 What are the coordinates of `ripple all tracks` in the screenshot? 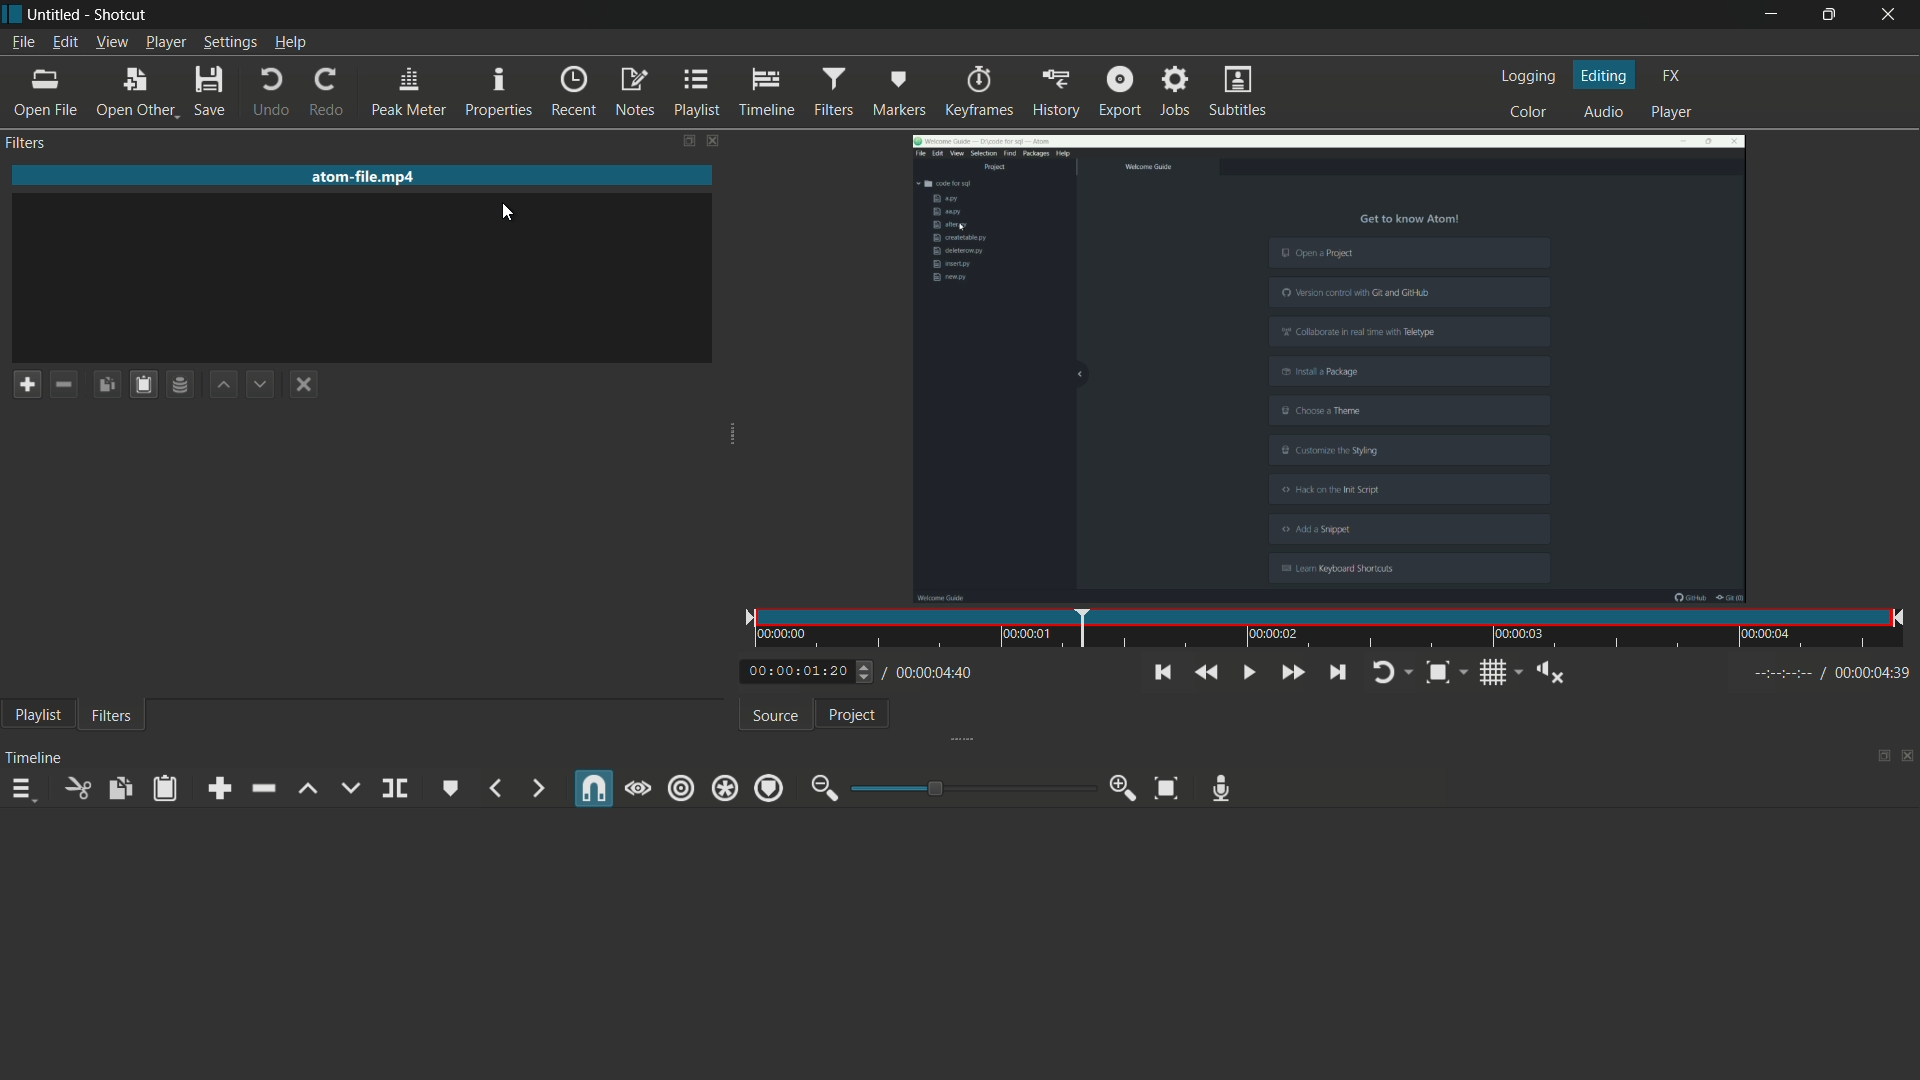 It's located at (723, 788).